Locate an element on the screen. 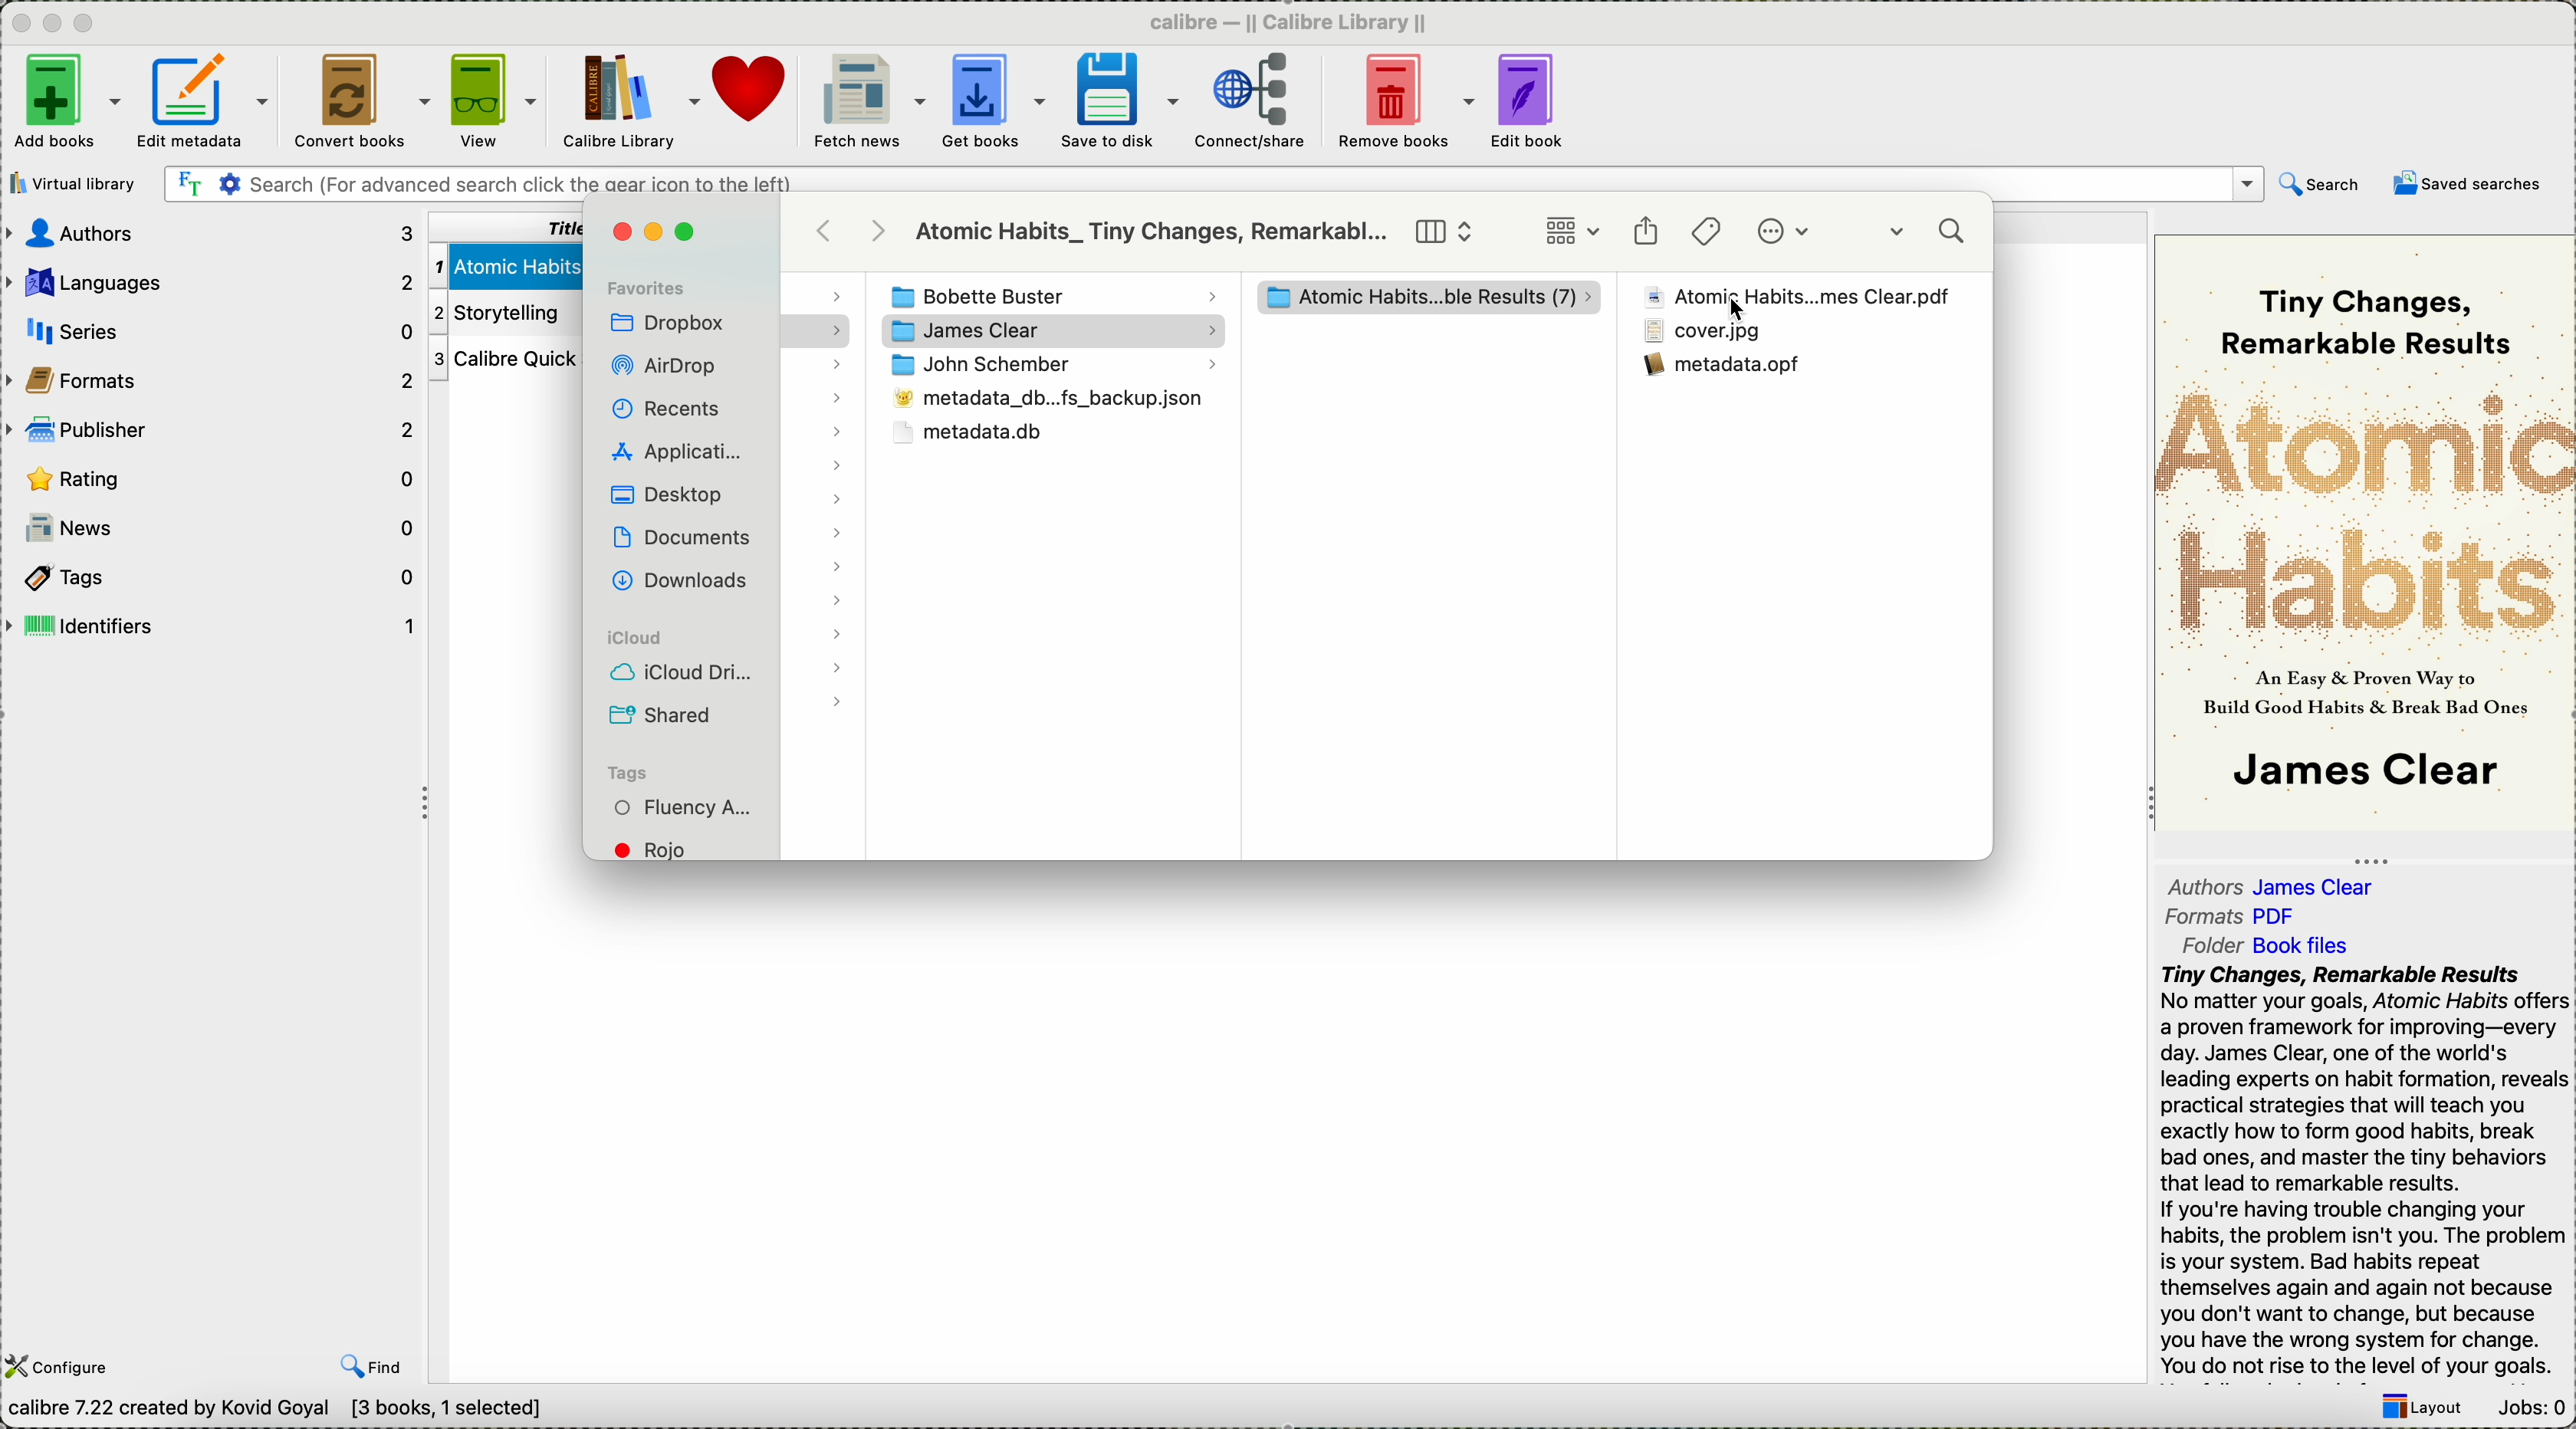 The width and height of the screenshot is (2576, 1429). configure is located at coordinates (63, 1367).